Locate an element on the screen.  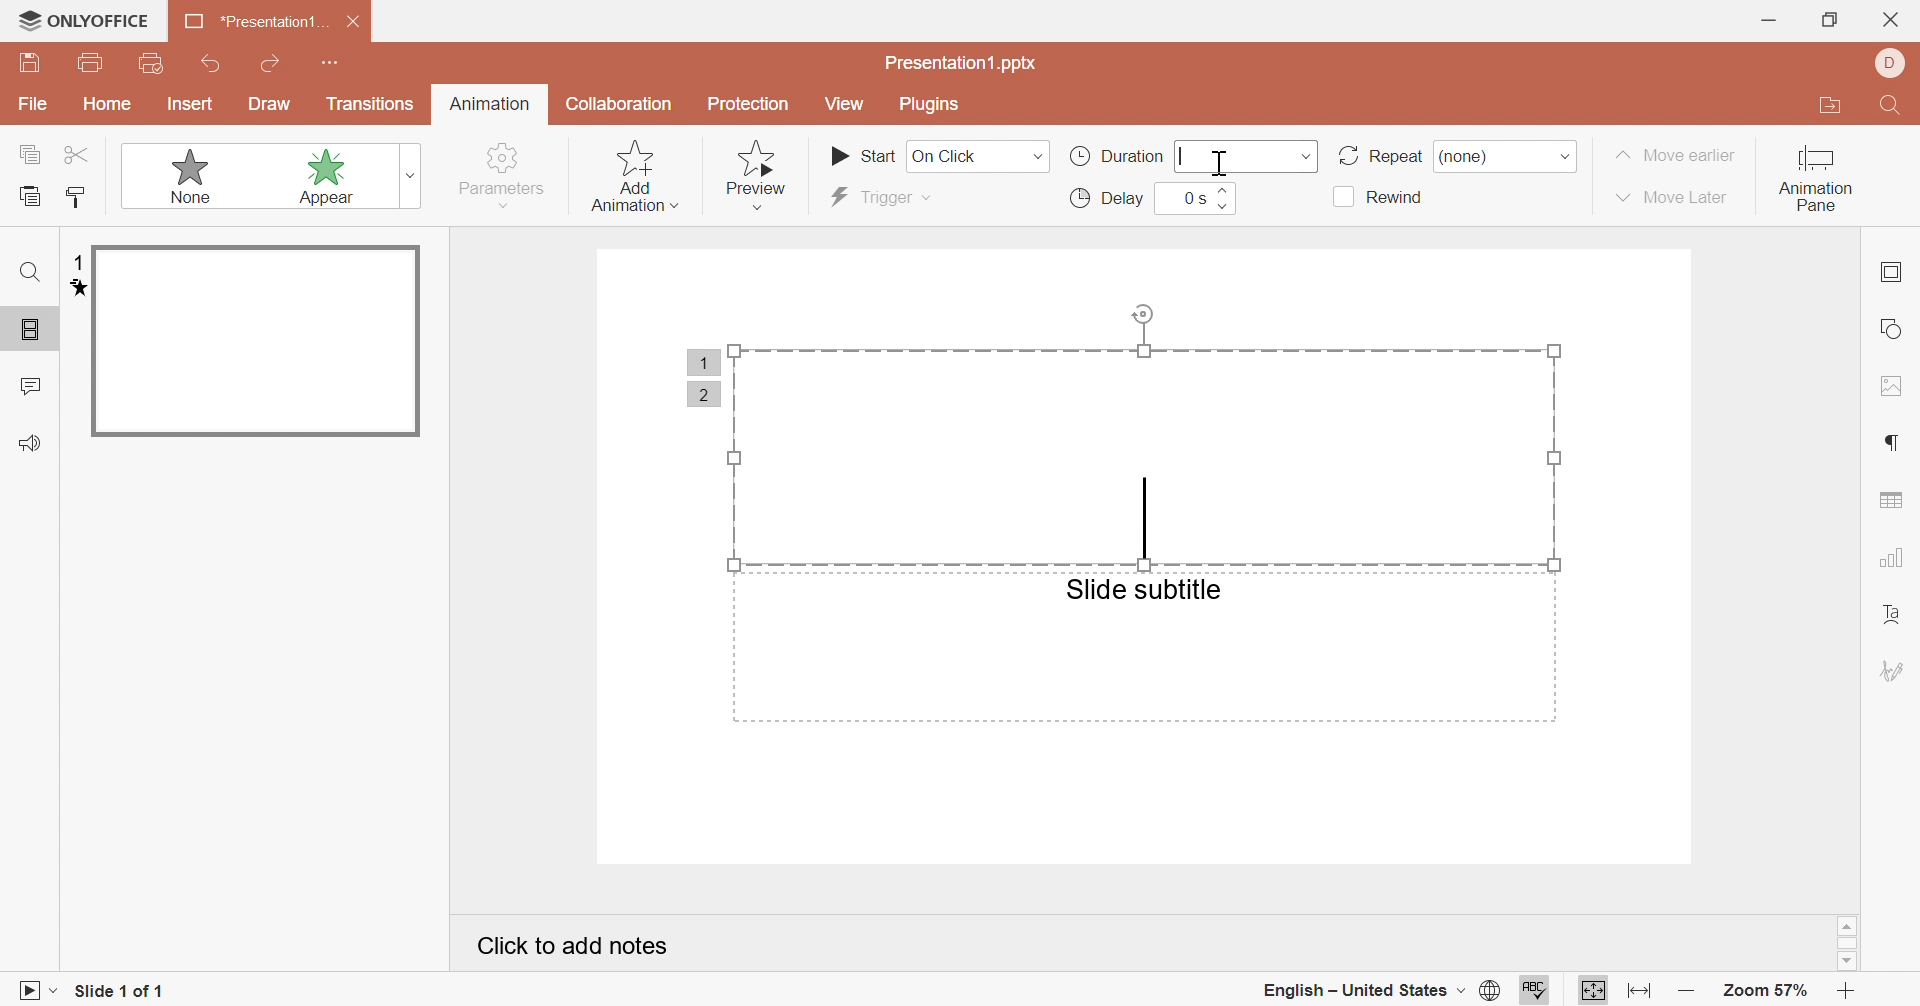
view is located at coordinates (845, 103).